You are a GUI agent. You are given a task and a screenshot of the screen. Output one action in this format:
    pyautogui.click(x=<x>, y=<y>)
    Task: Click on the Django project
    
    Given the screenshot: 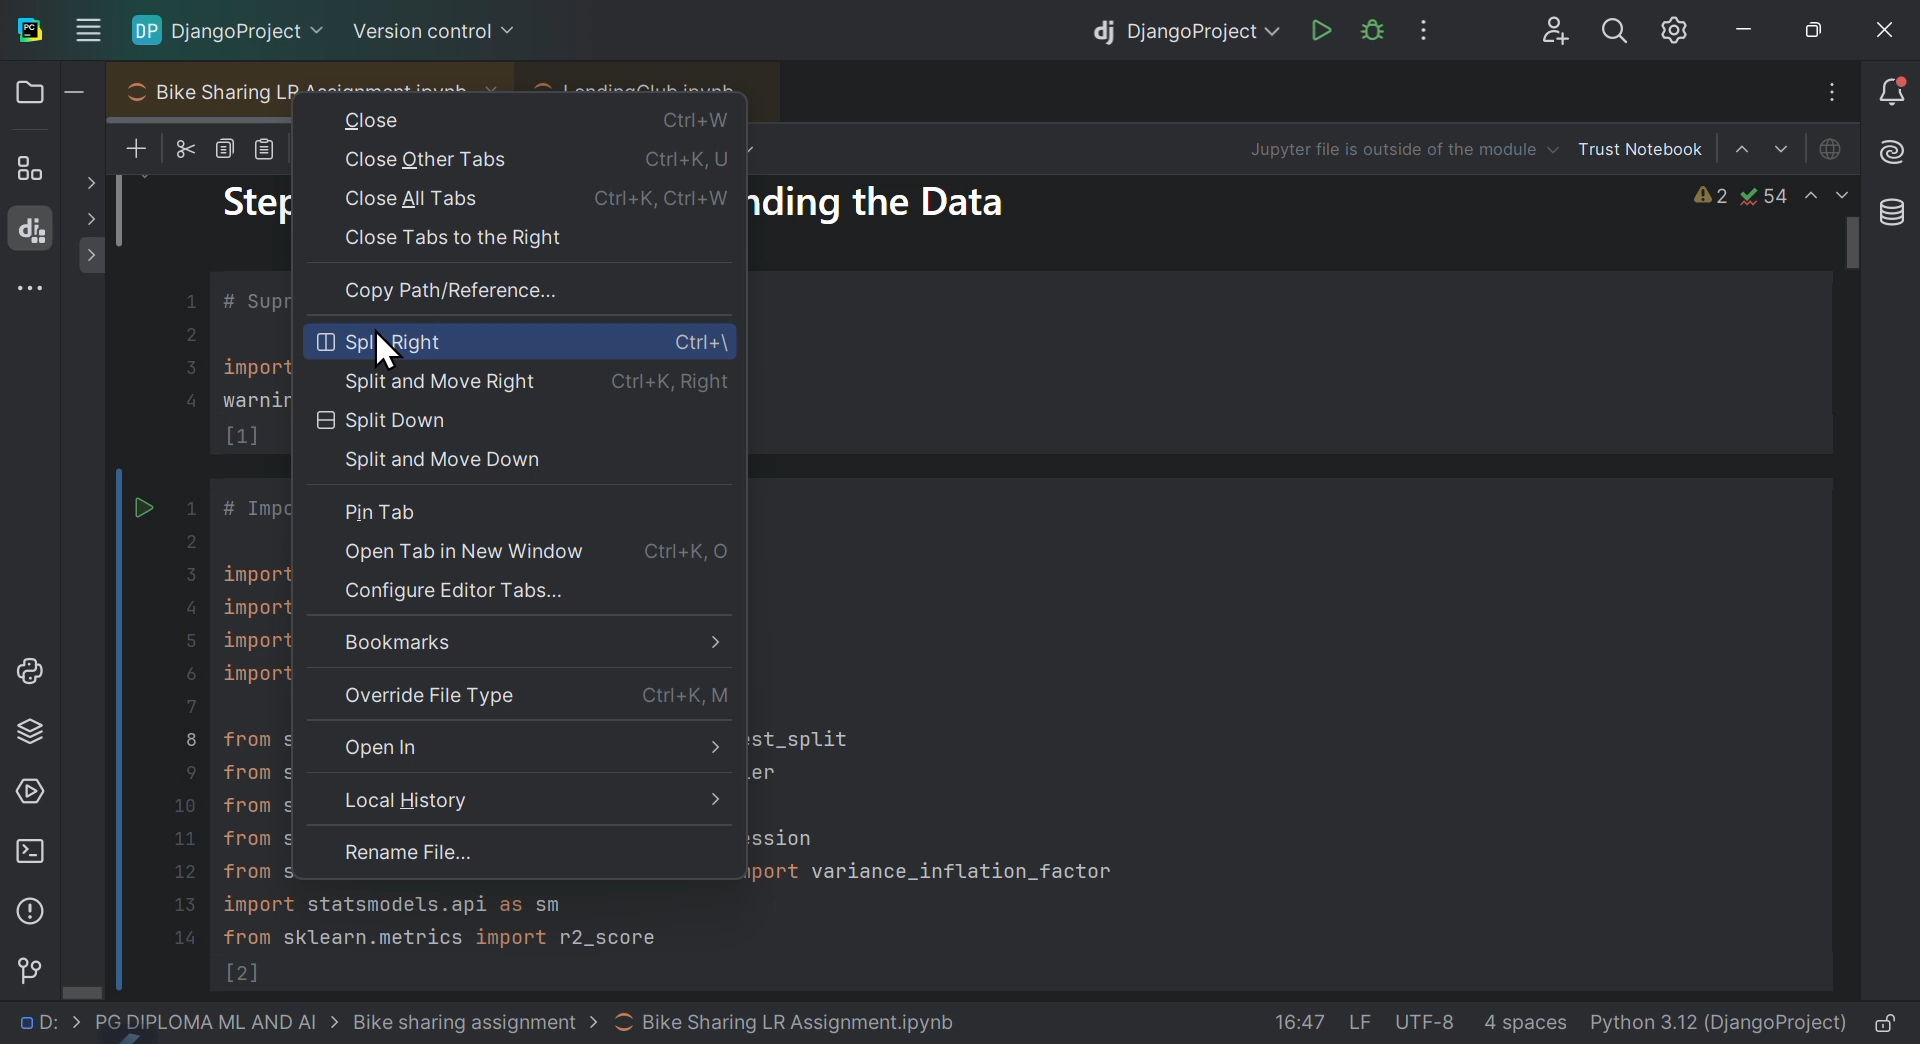 What is the action you would take?
    pyautogui.click(x=232, y=26)
    